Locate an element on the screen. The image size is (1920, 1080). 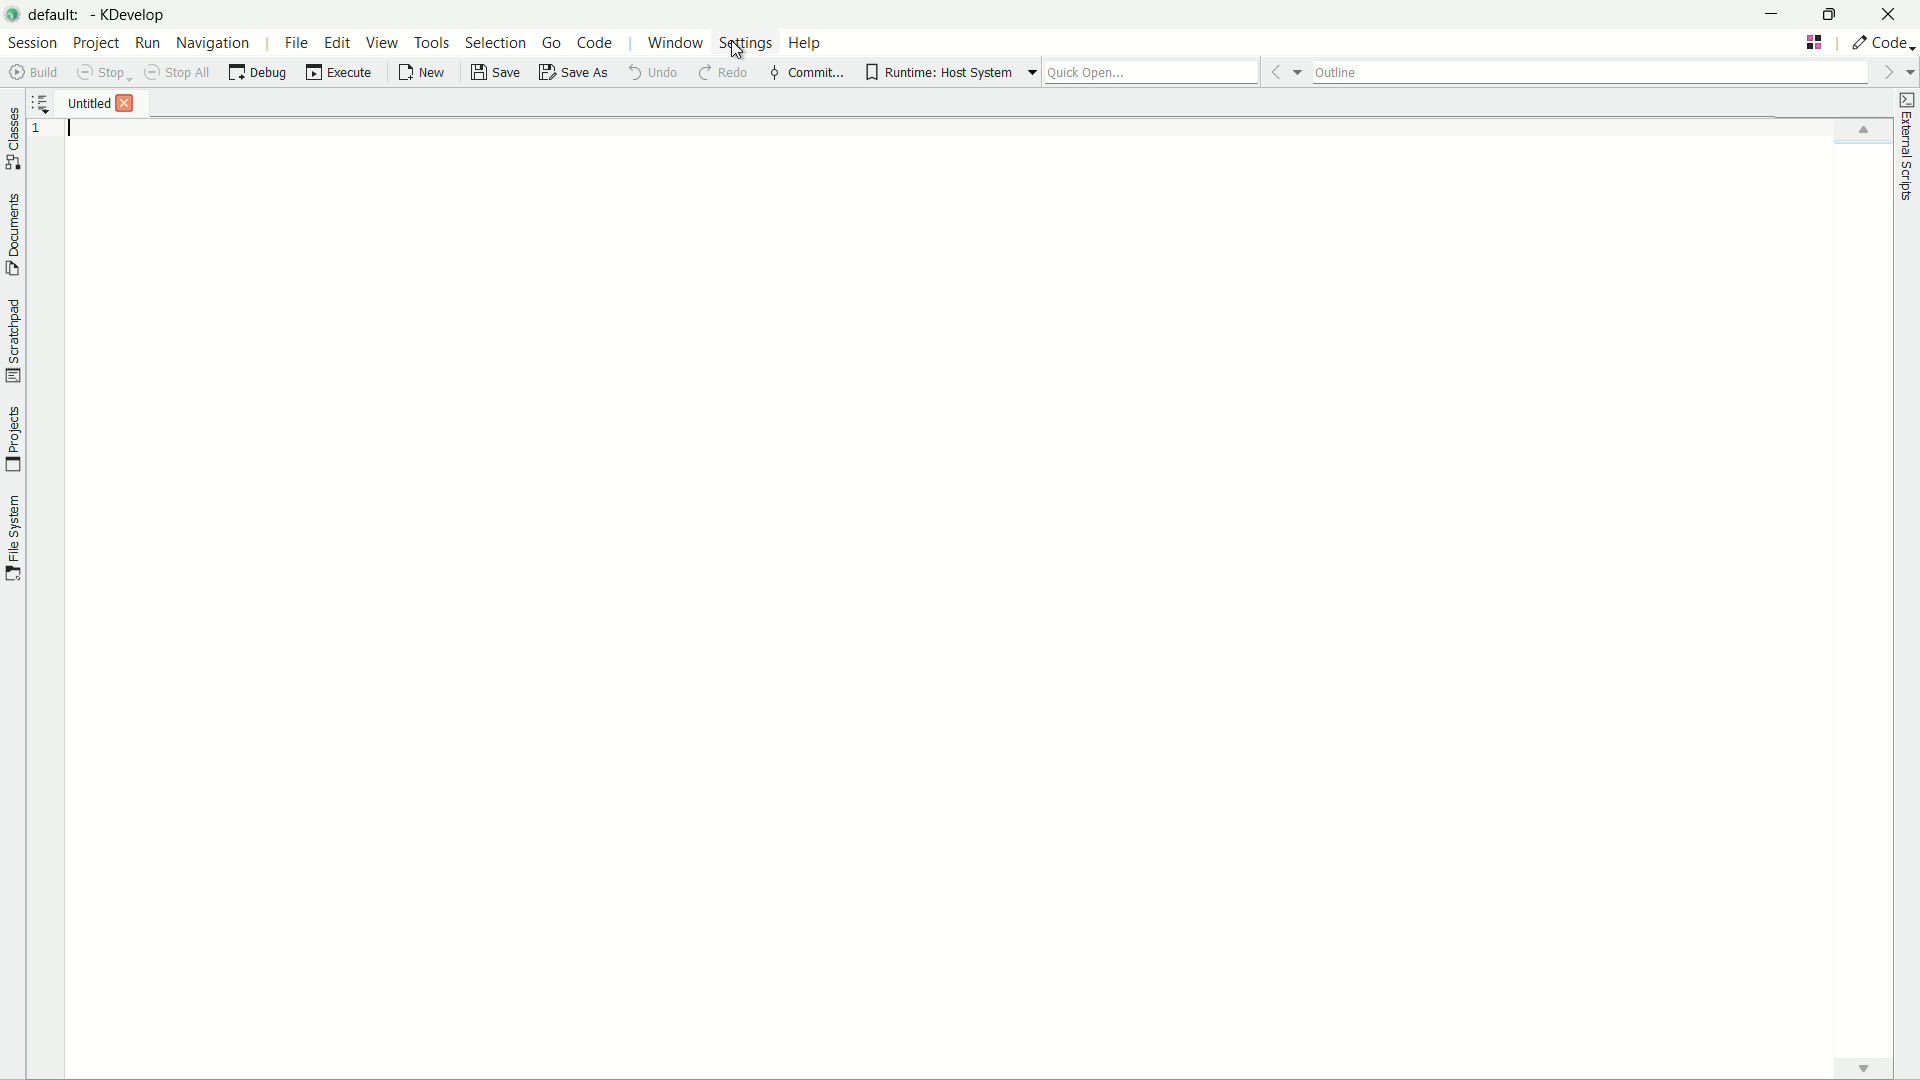
tools is located at coordinates (433, 43).